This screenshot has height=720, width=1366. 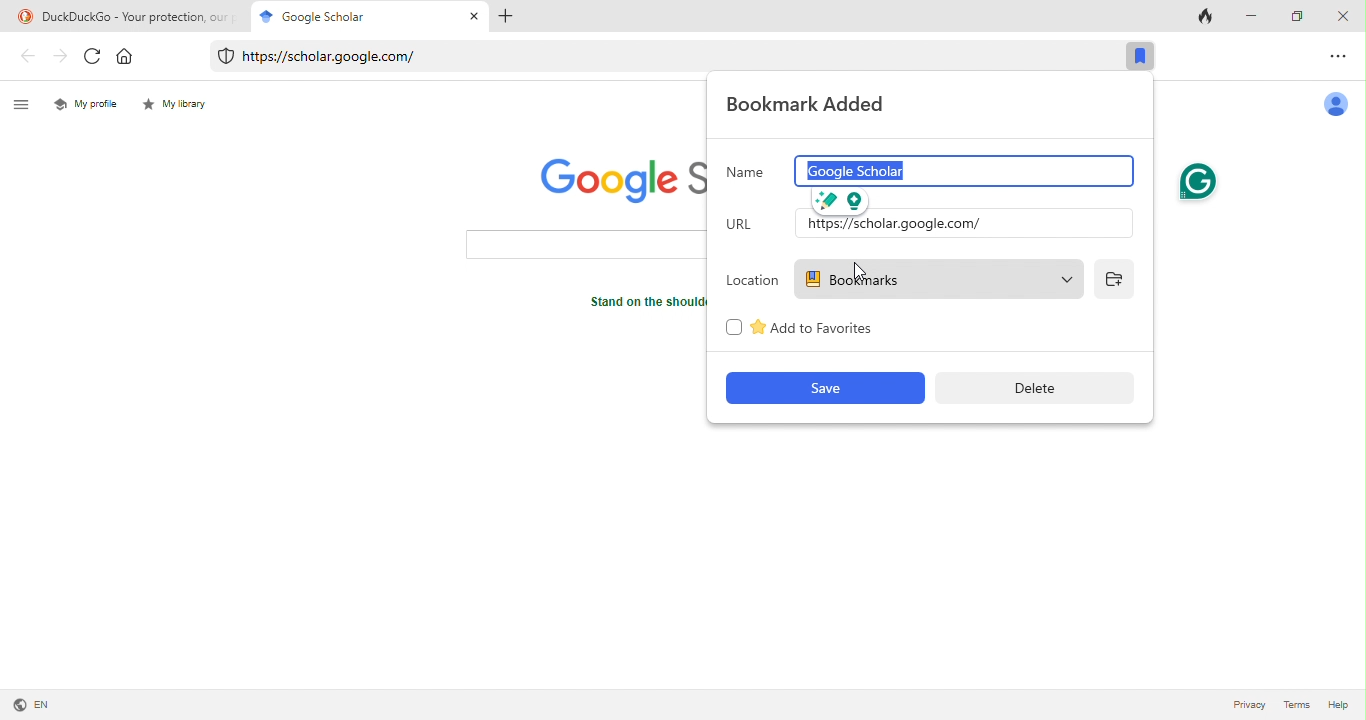 What do you see at coordinates (963, 226) in the screenshot?
I see `input url` at bounding box center [963, 226].